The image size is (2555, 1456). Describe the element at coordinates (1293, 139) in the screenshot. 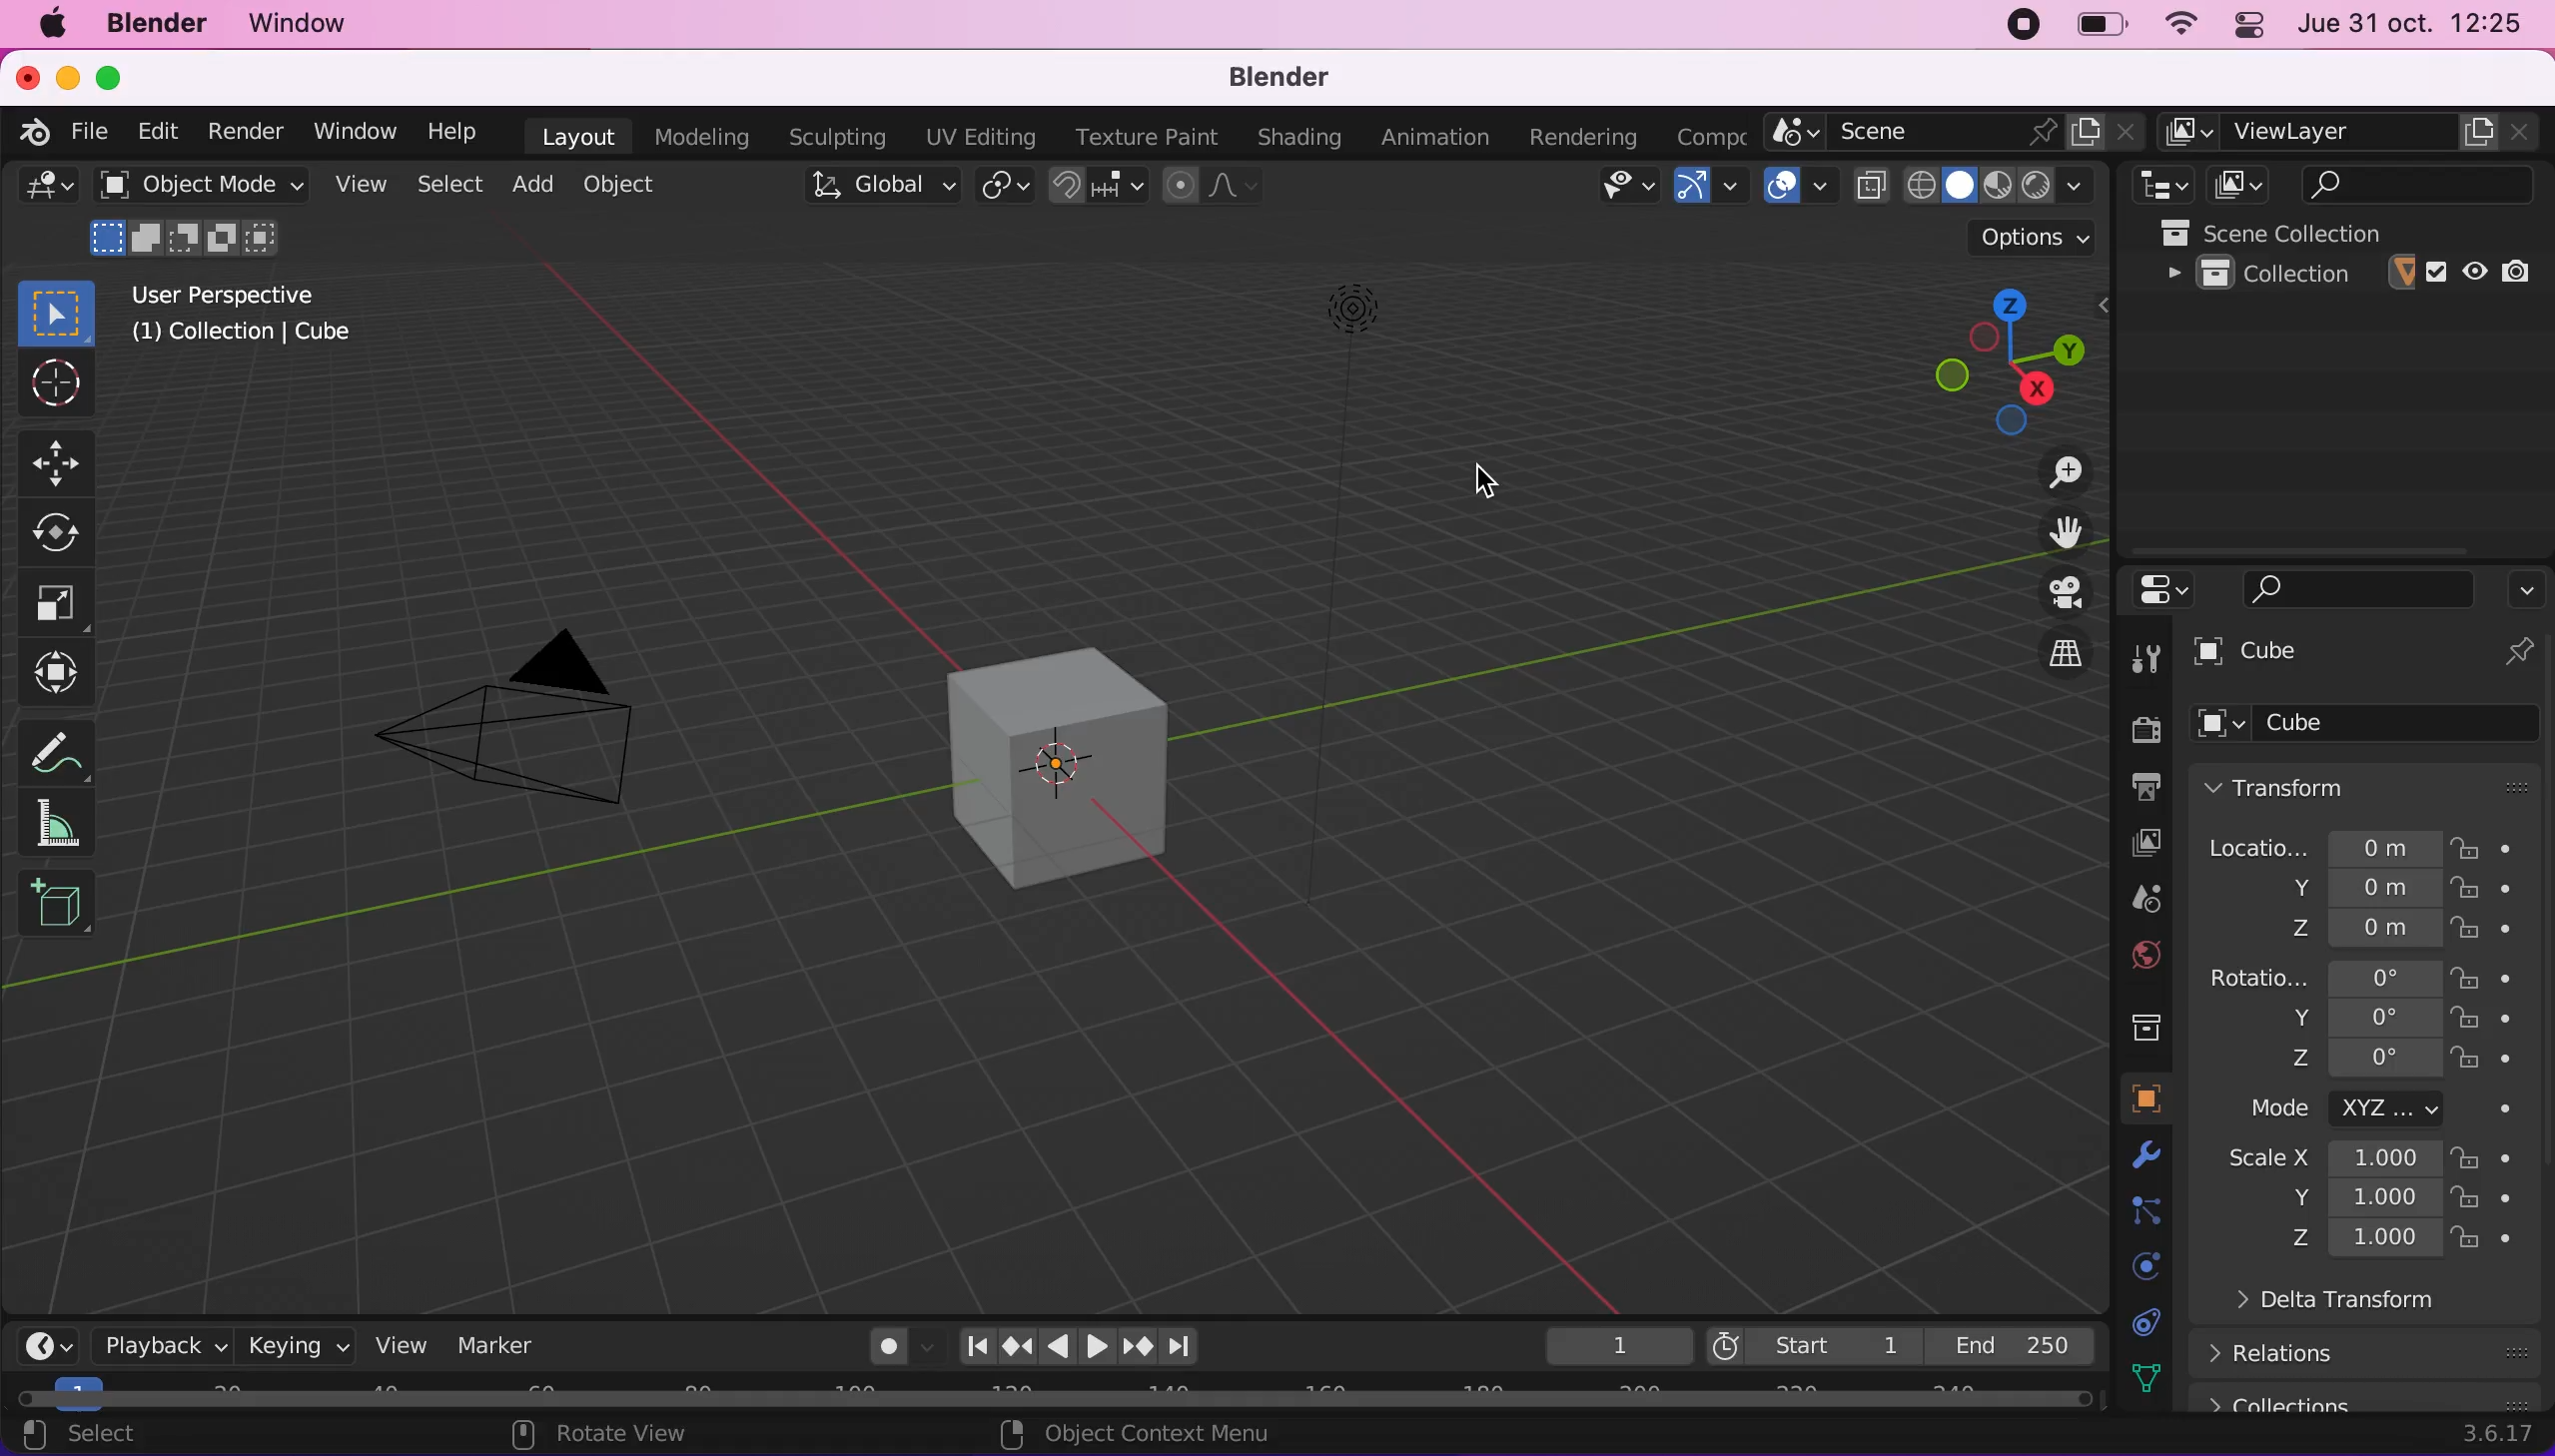

I see `shading` at that location.